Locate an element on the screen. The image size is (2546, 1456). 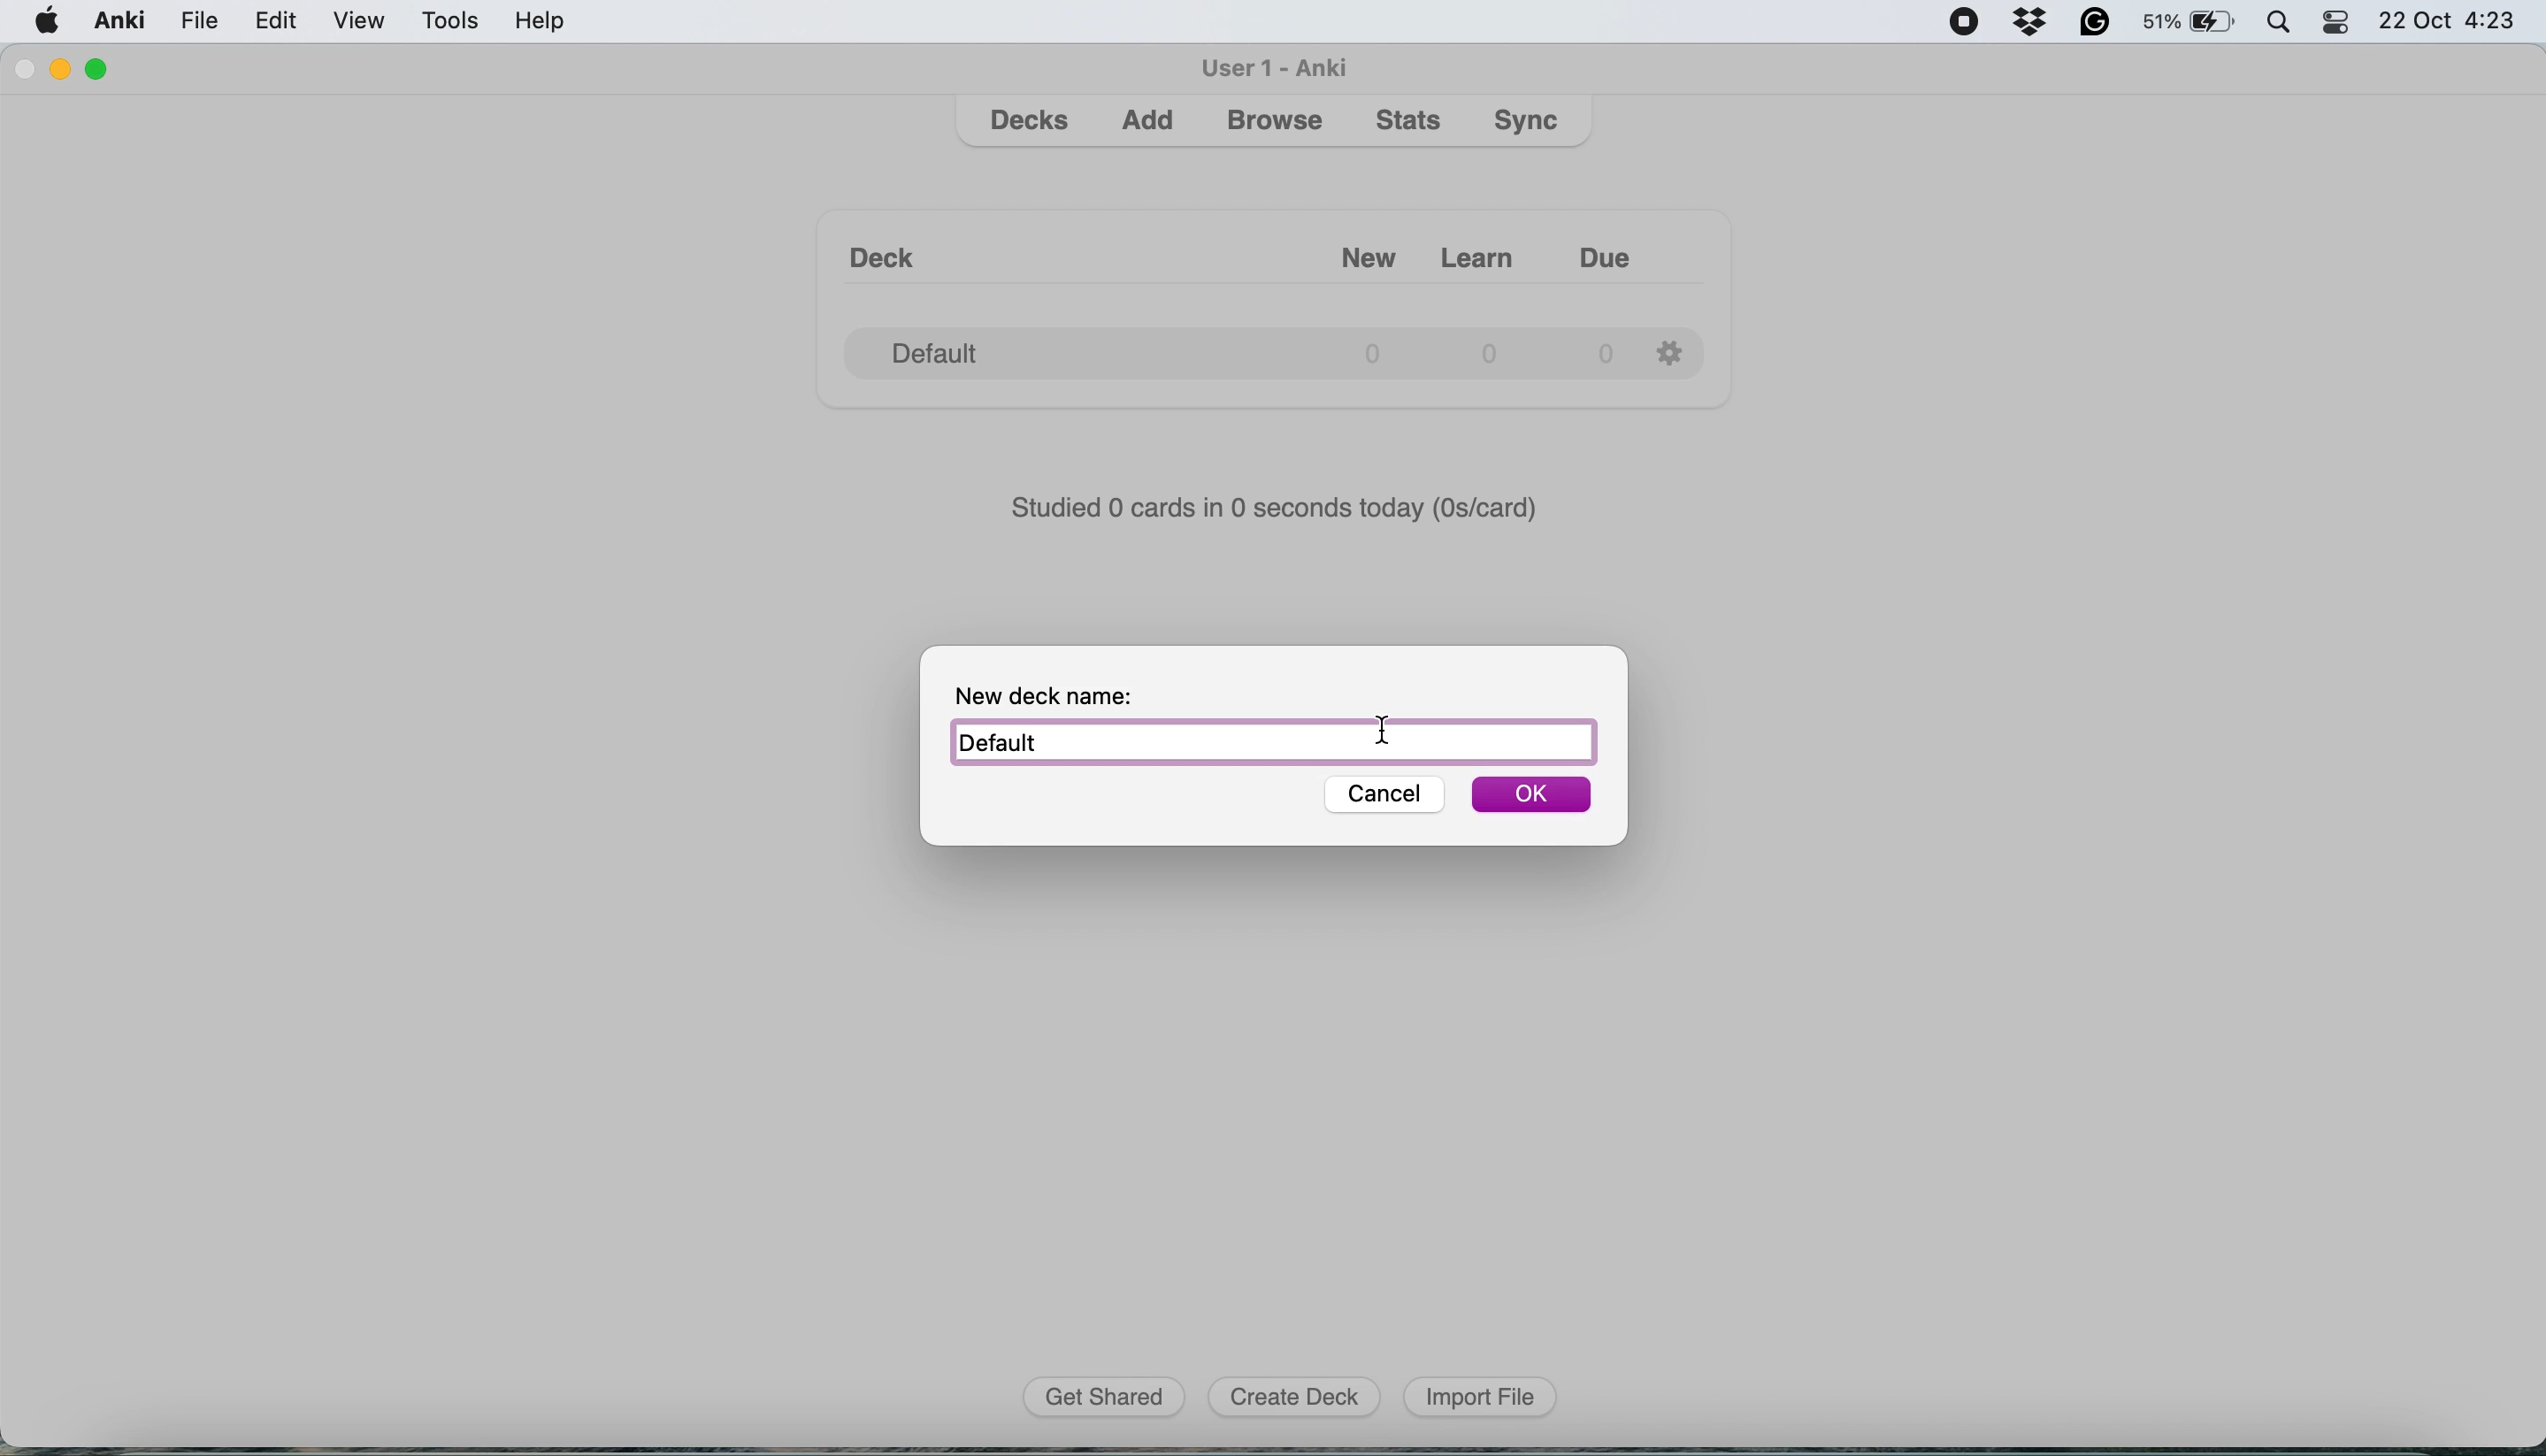
view is located at coordinates (366, 22).